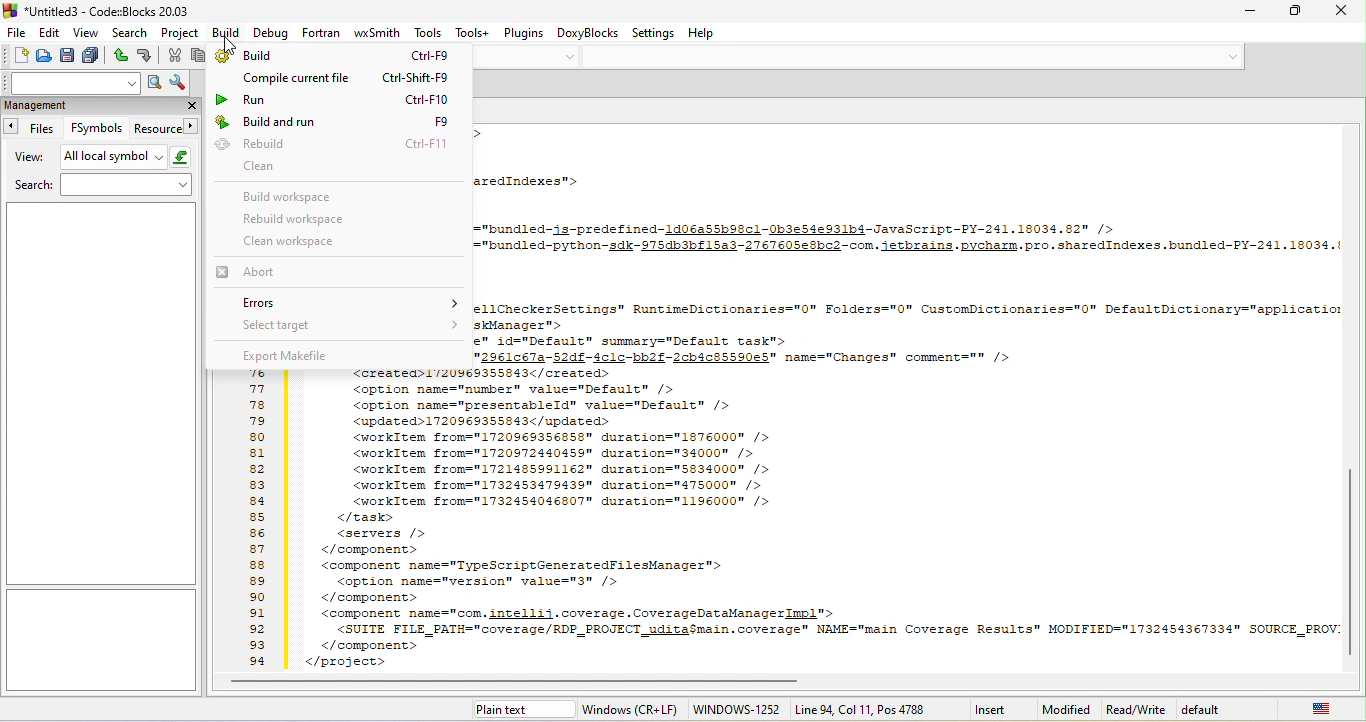  I want to click on minimize, so click(1250, 13).